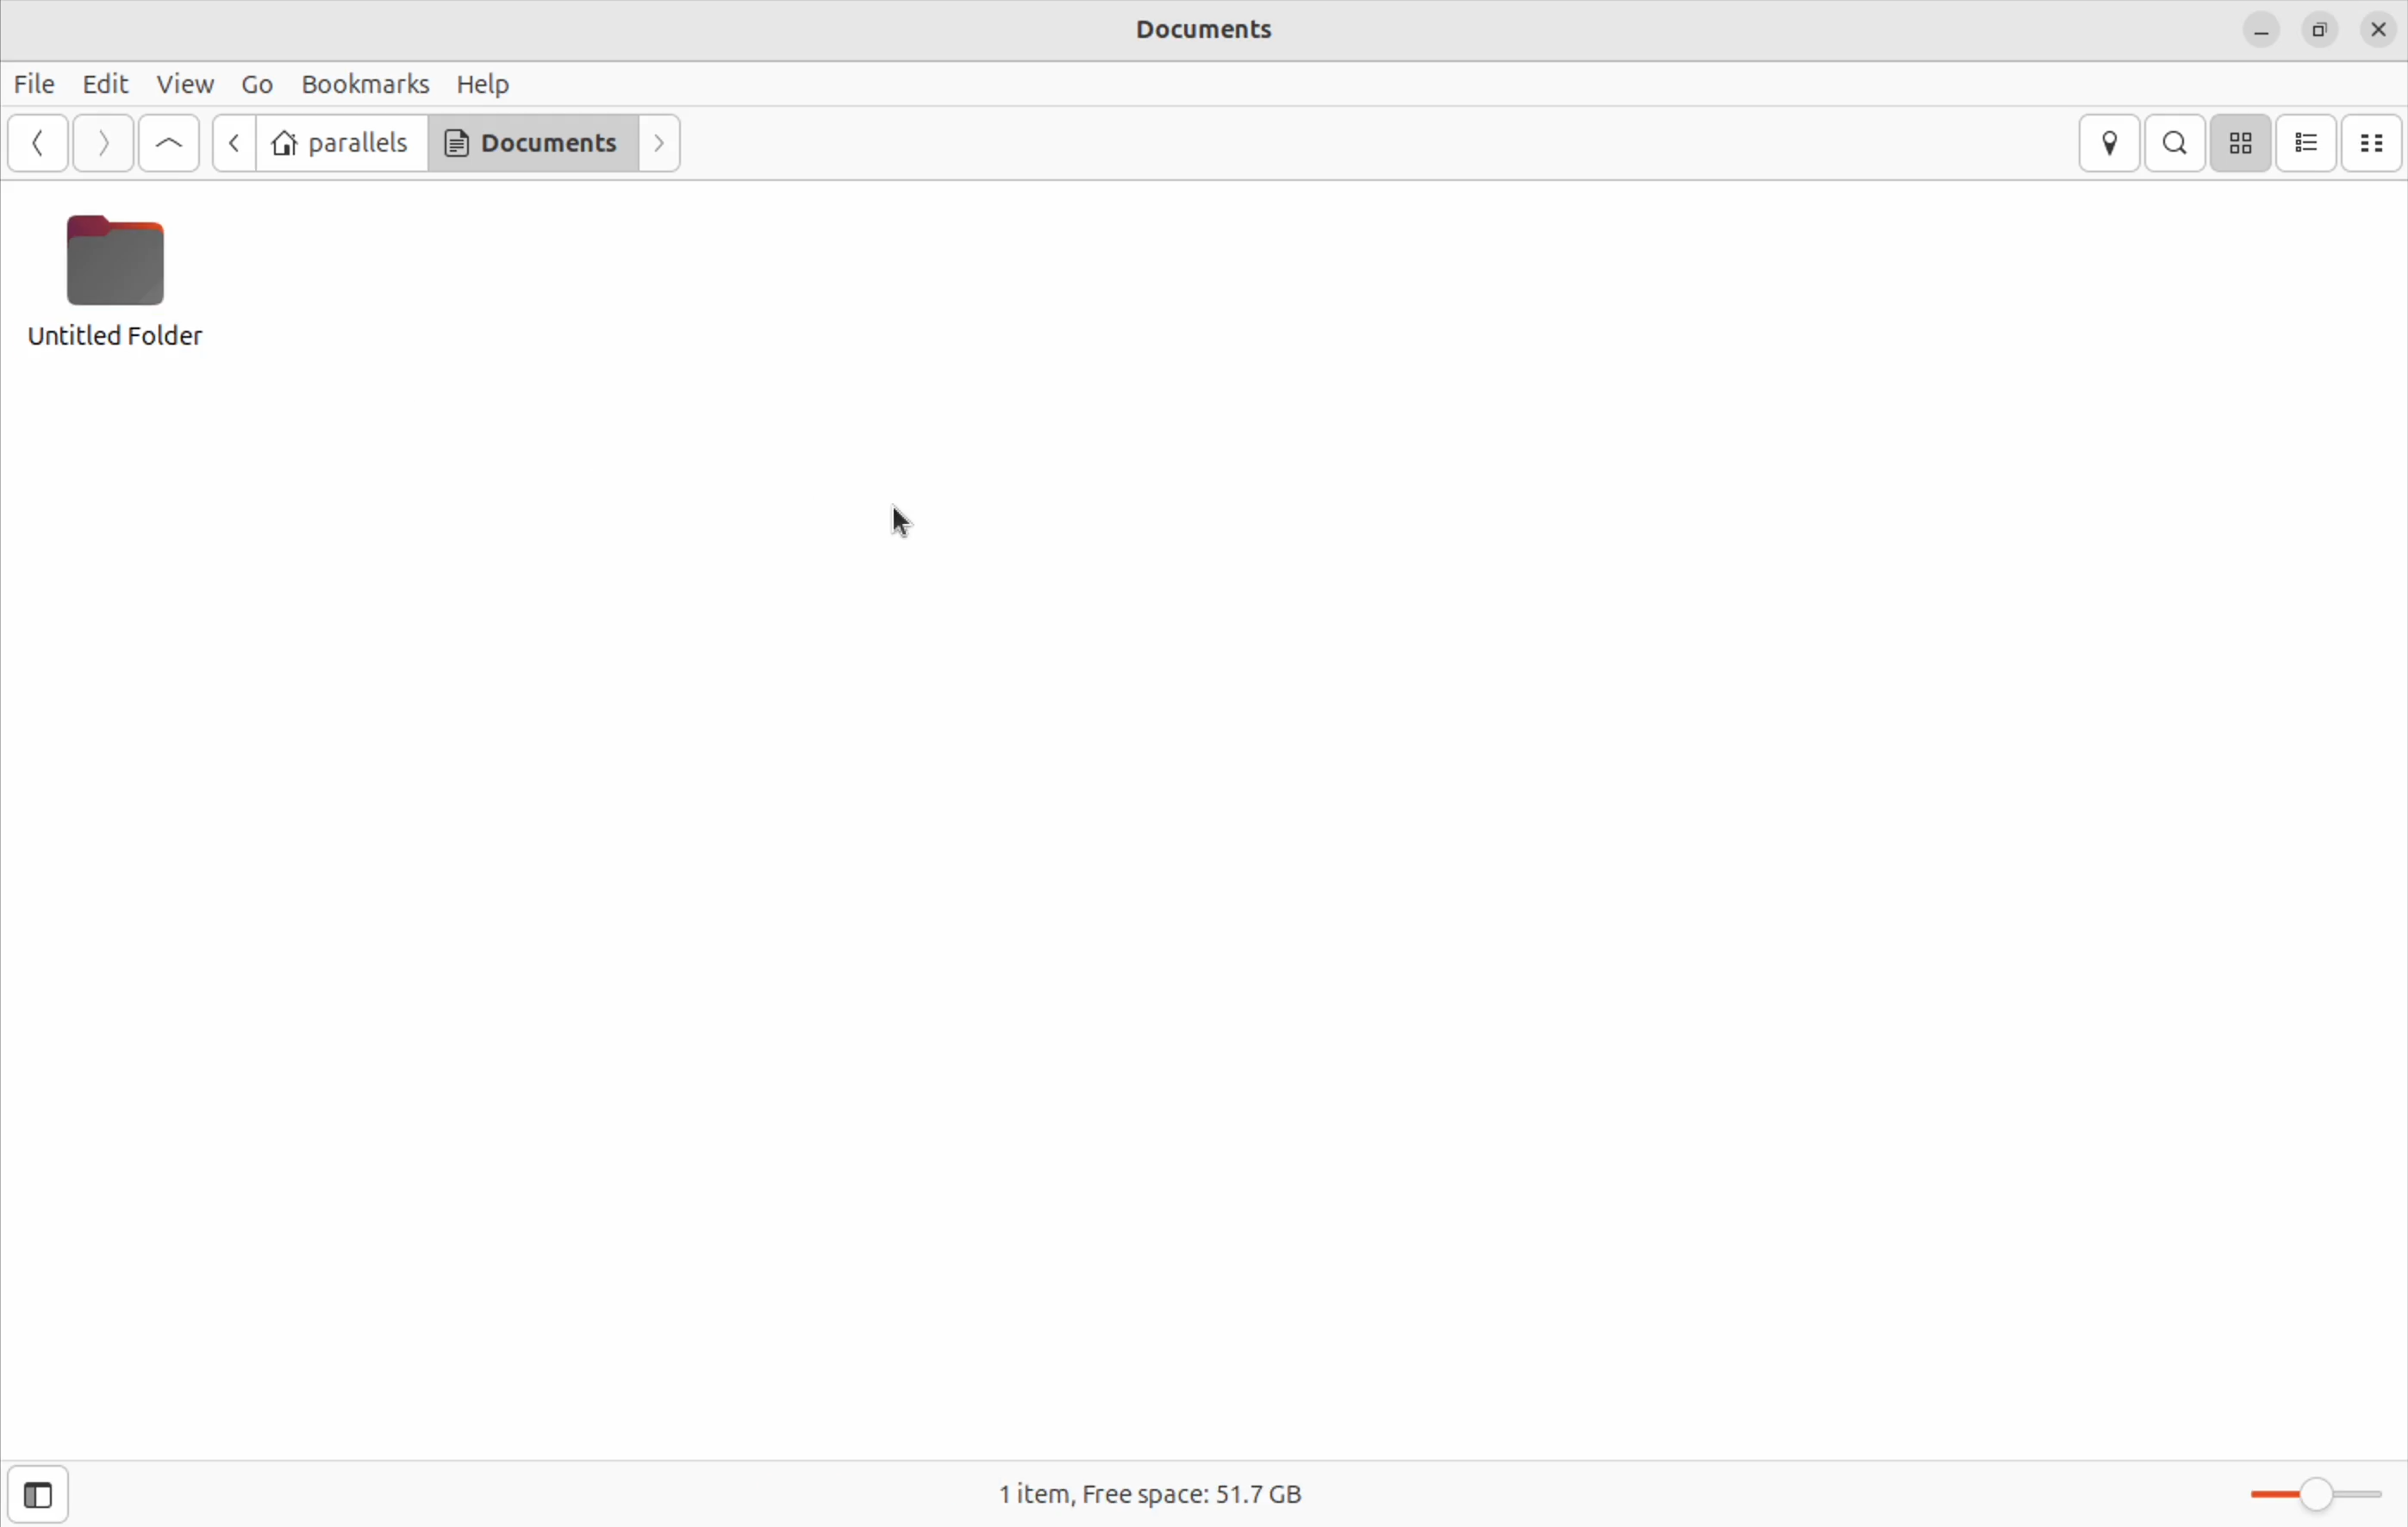 The width and height of the screenshot is (2408, 1527). What do you see at coordinates (2380, 29) in the screenshot?
I see `close` at bounding box center [2380, 29].